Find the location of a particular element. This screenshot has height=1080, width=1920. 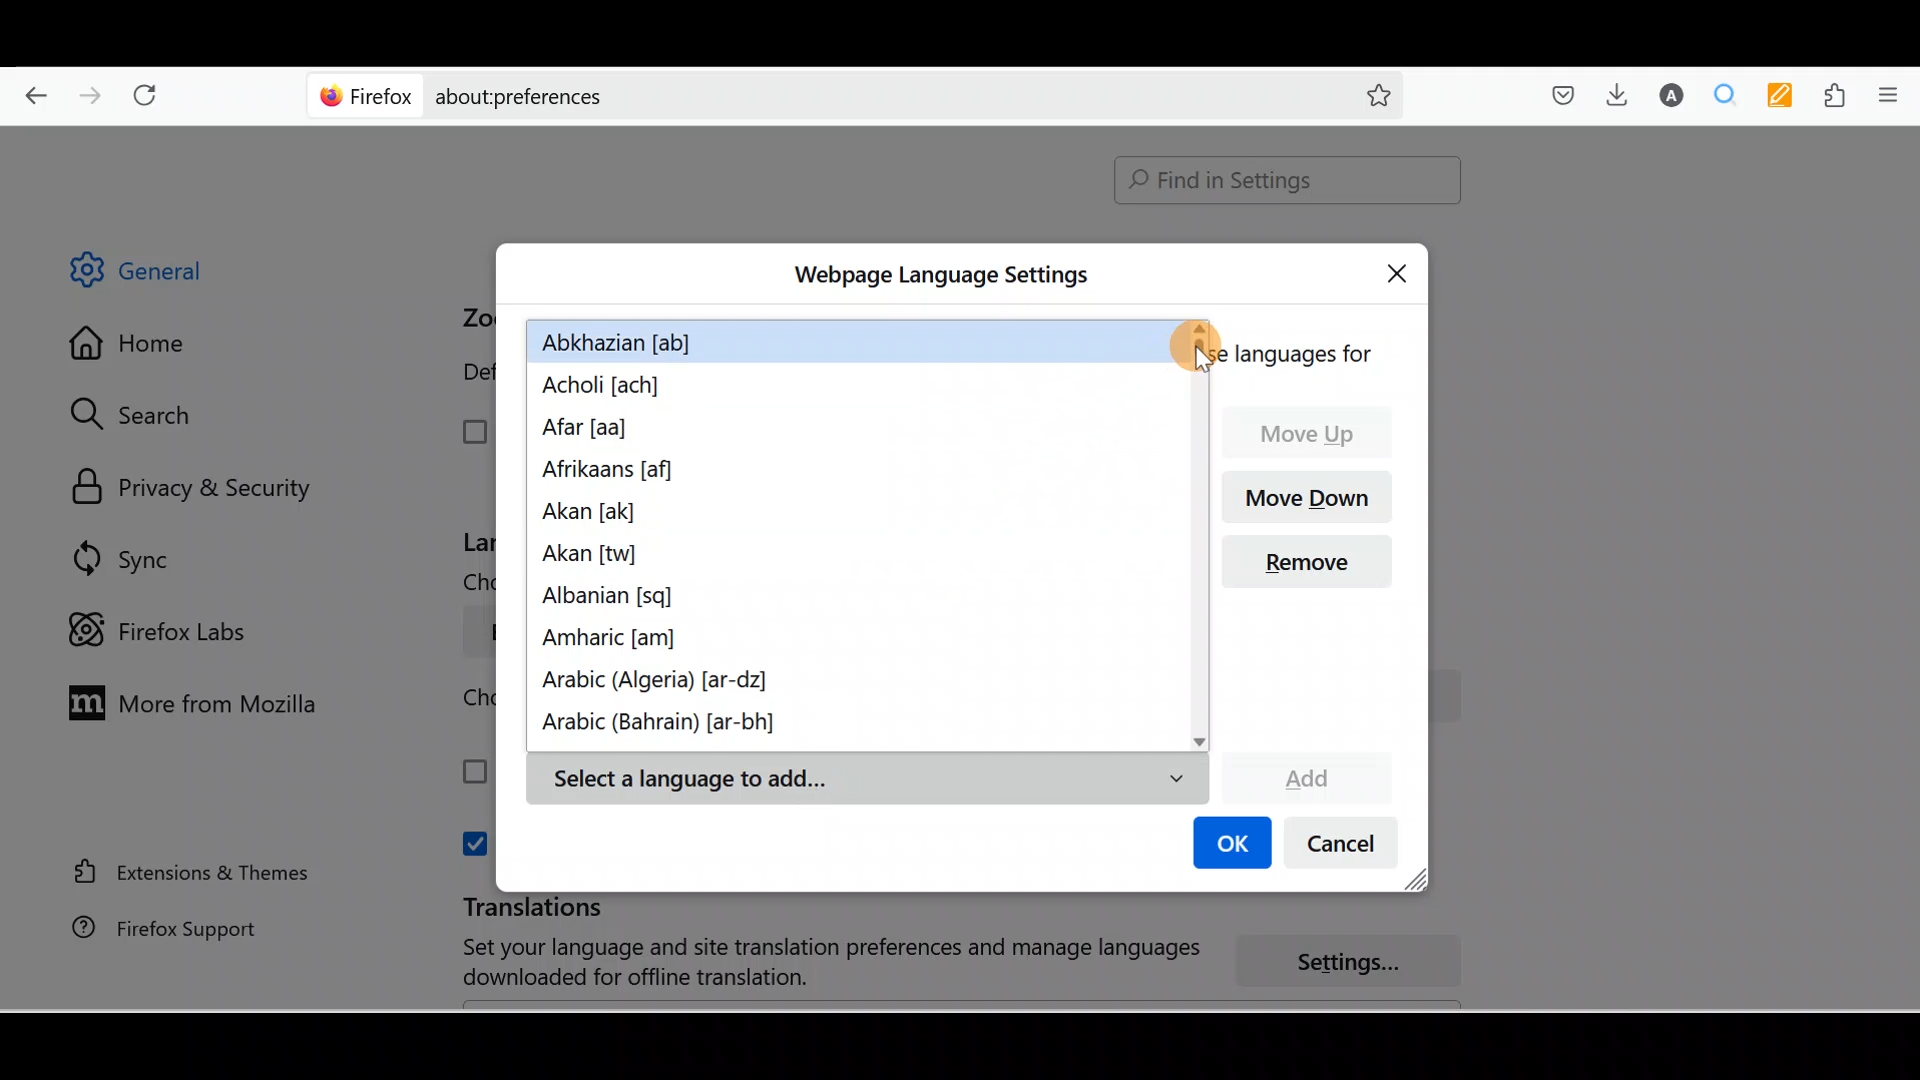

Firefox is located at coordinates (367, 95).